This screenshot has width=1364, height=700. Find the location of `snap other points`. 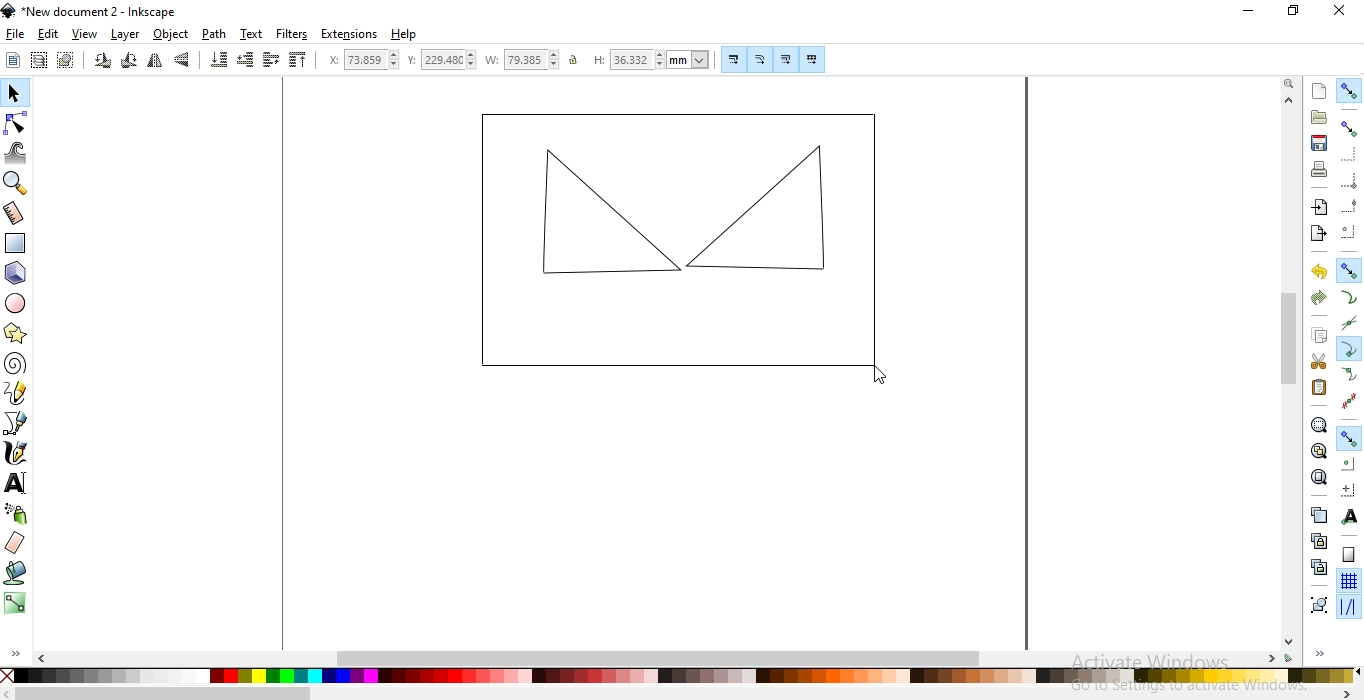

snap other points is located at coordinates (1350, 438).